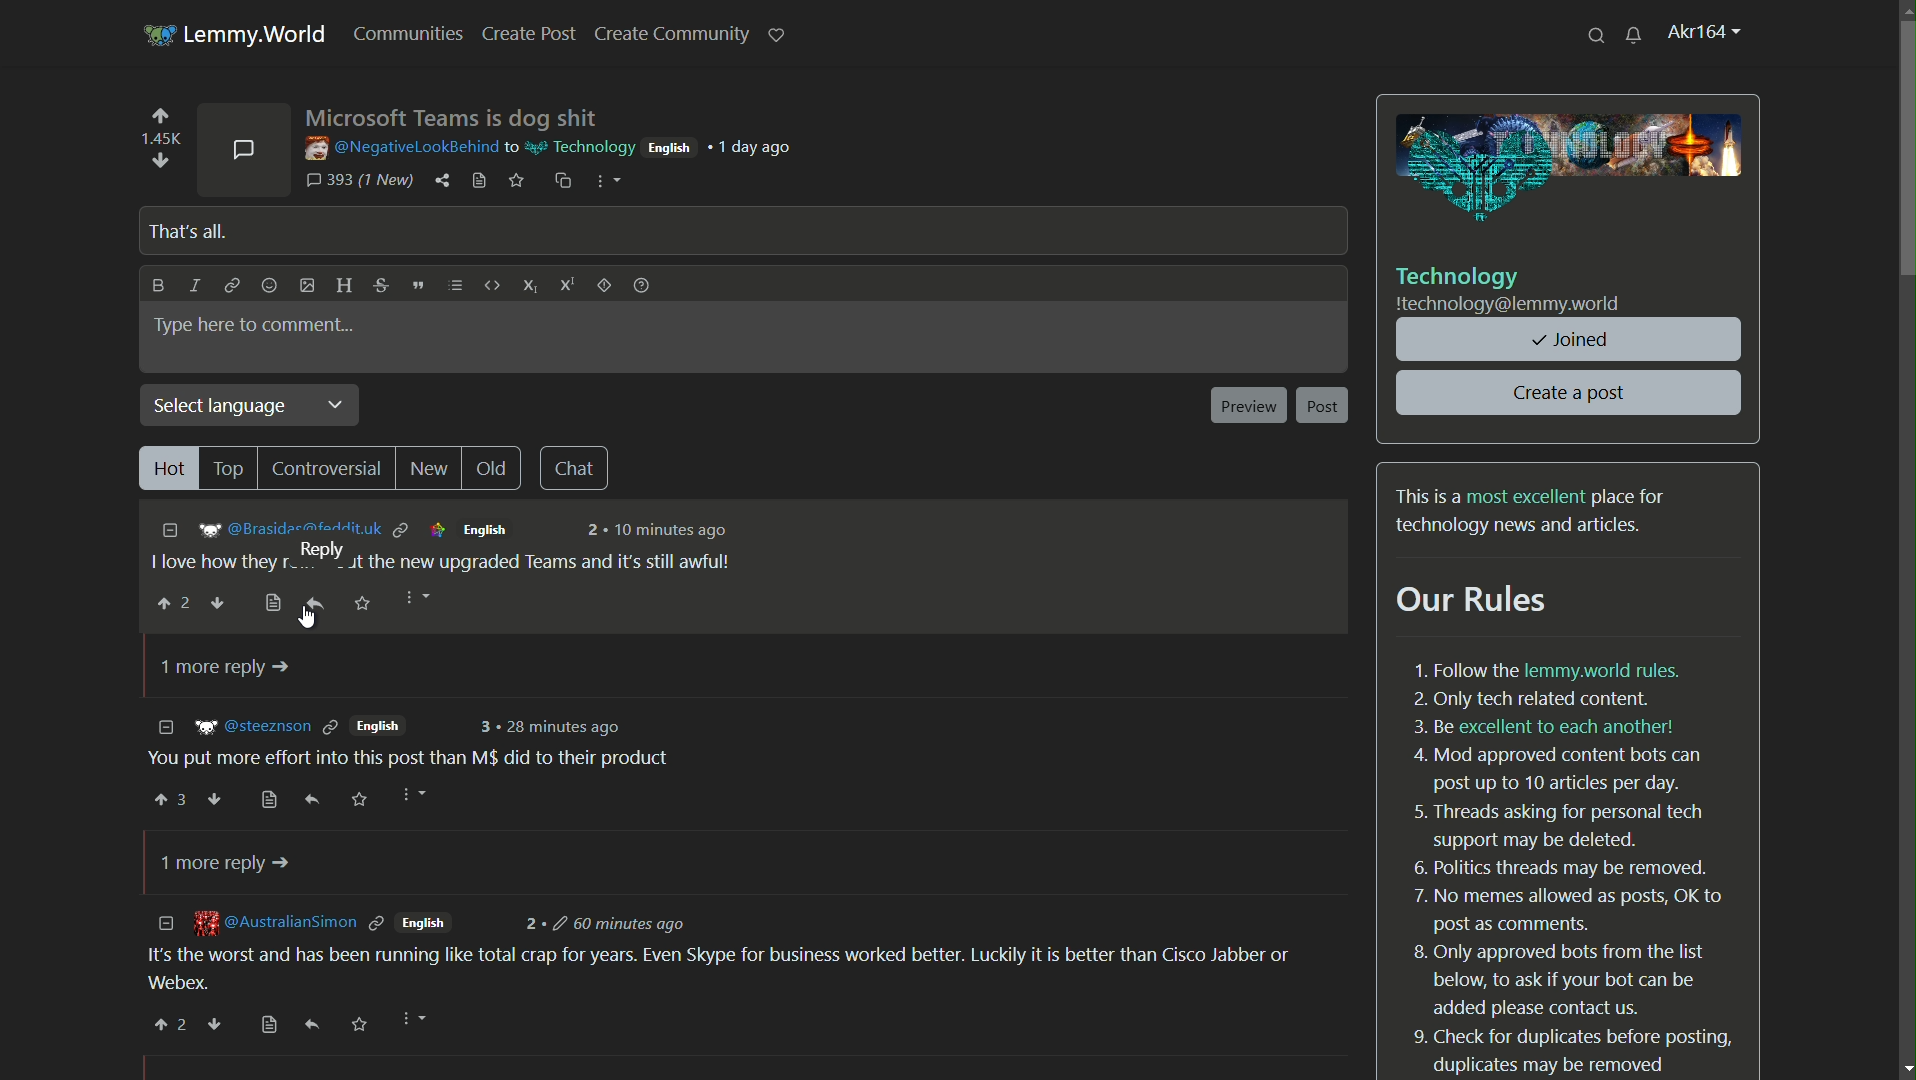  I want to click on that's all, so click(184, 231).